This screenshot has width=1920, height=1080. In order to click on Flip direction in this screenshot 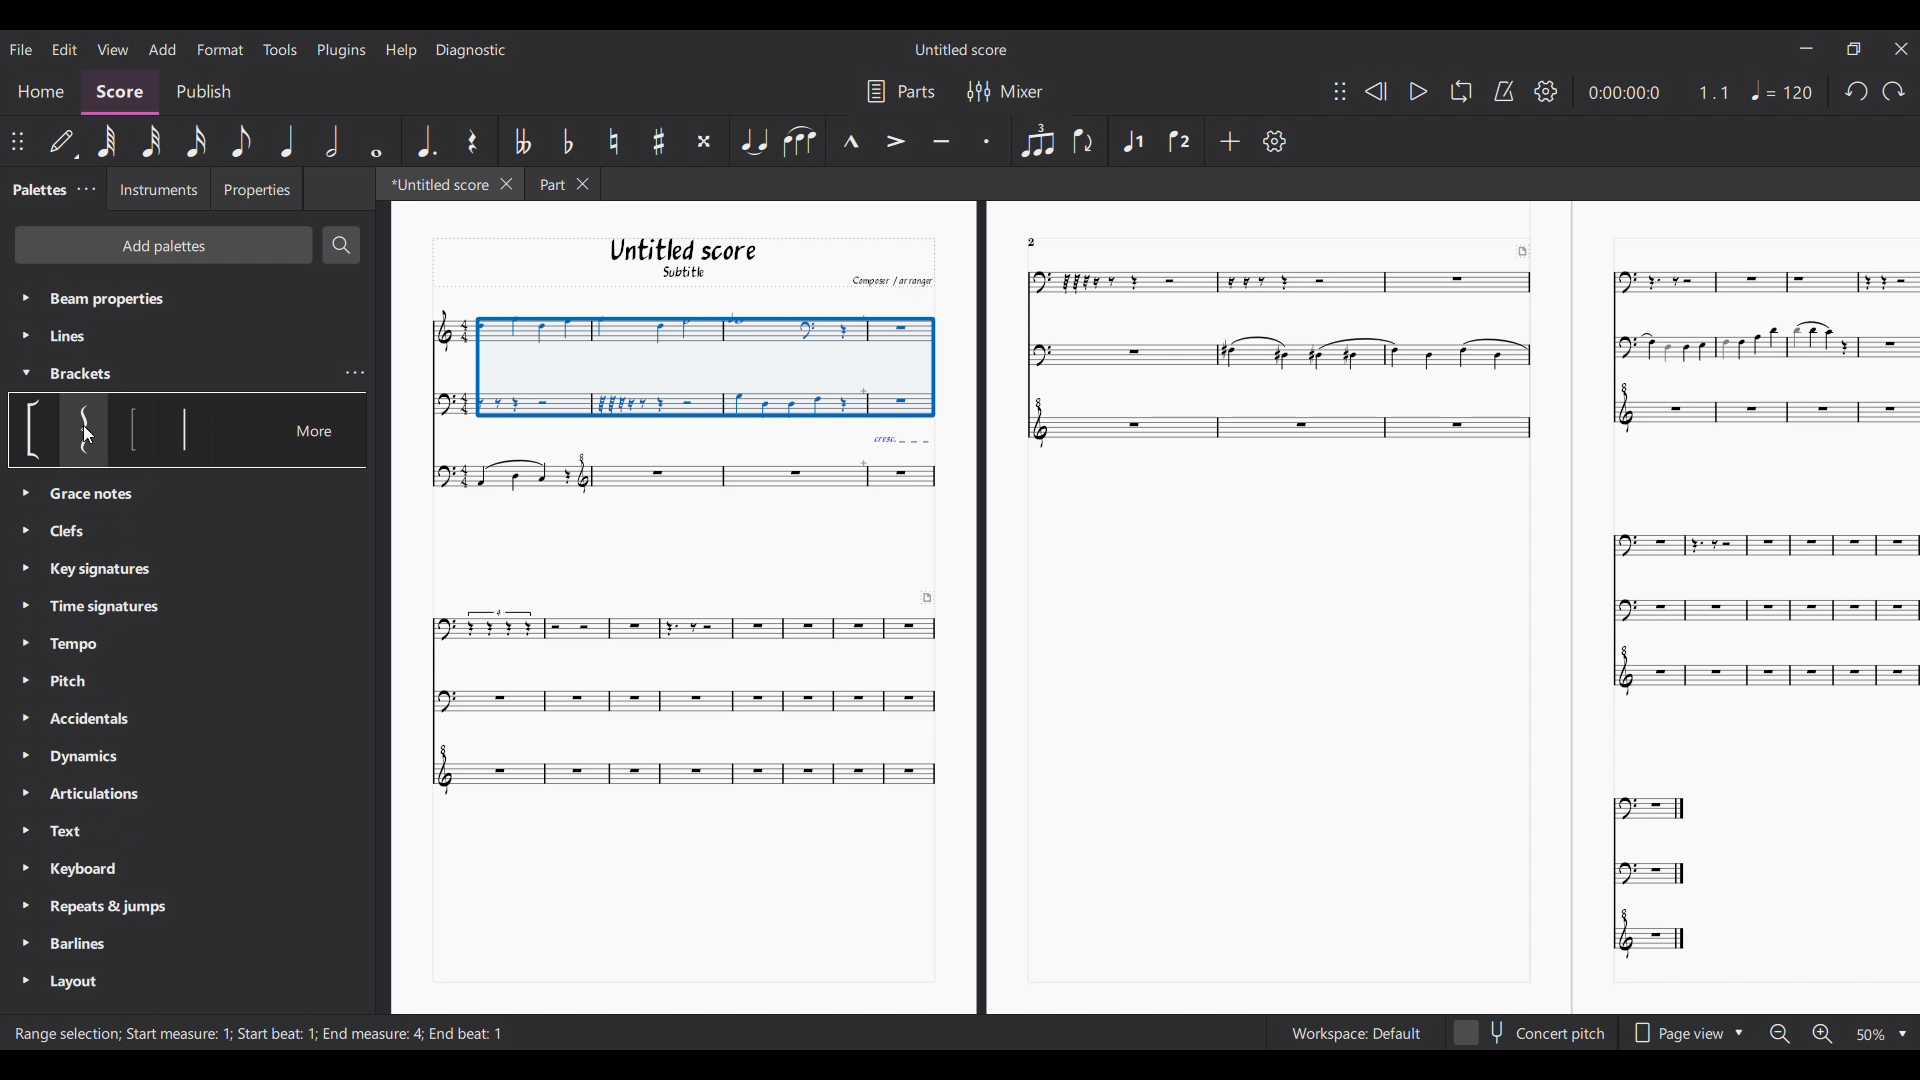, I will do `click(1082, 142)`.